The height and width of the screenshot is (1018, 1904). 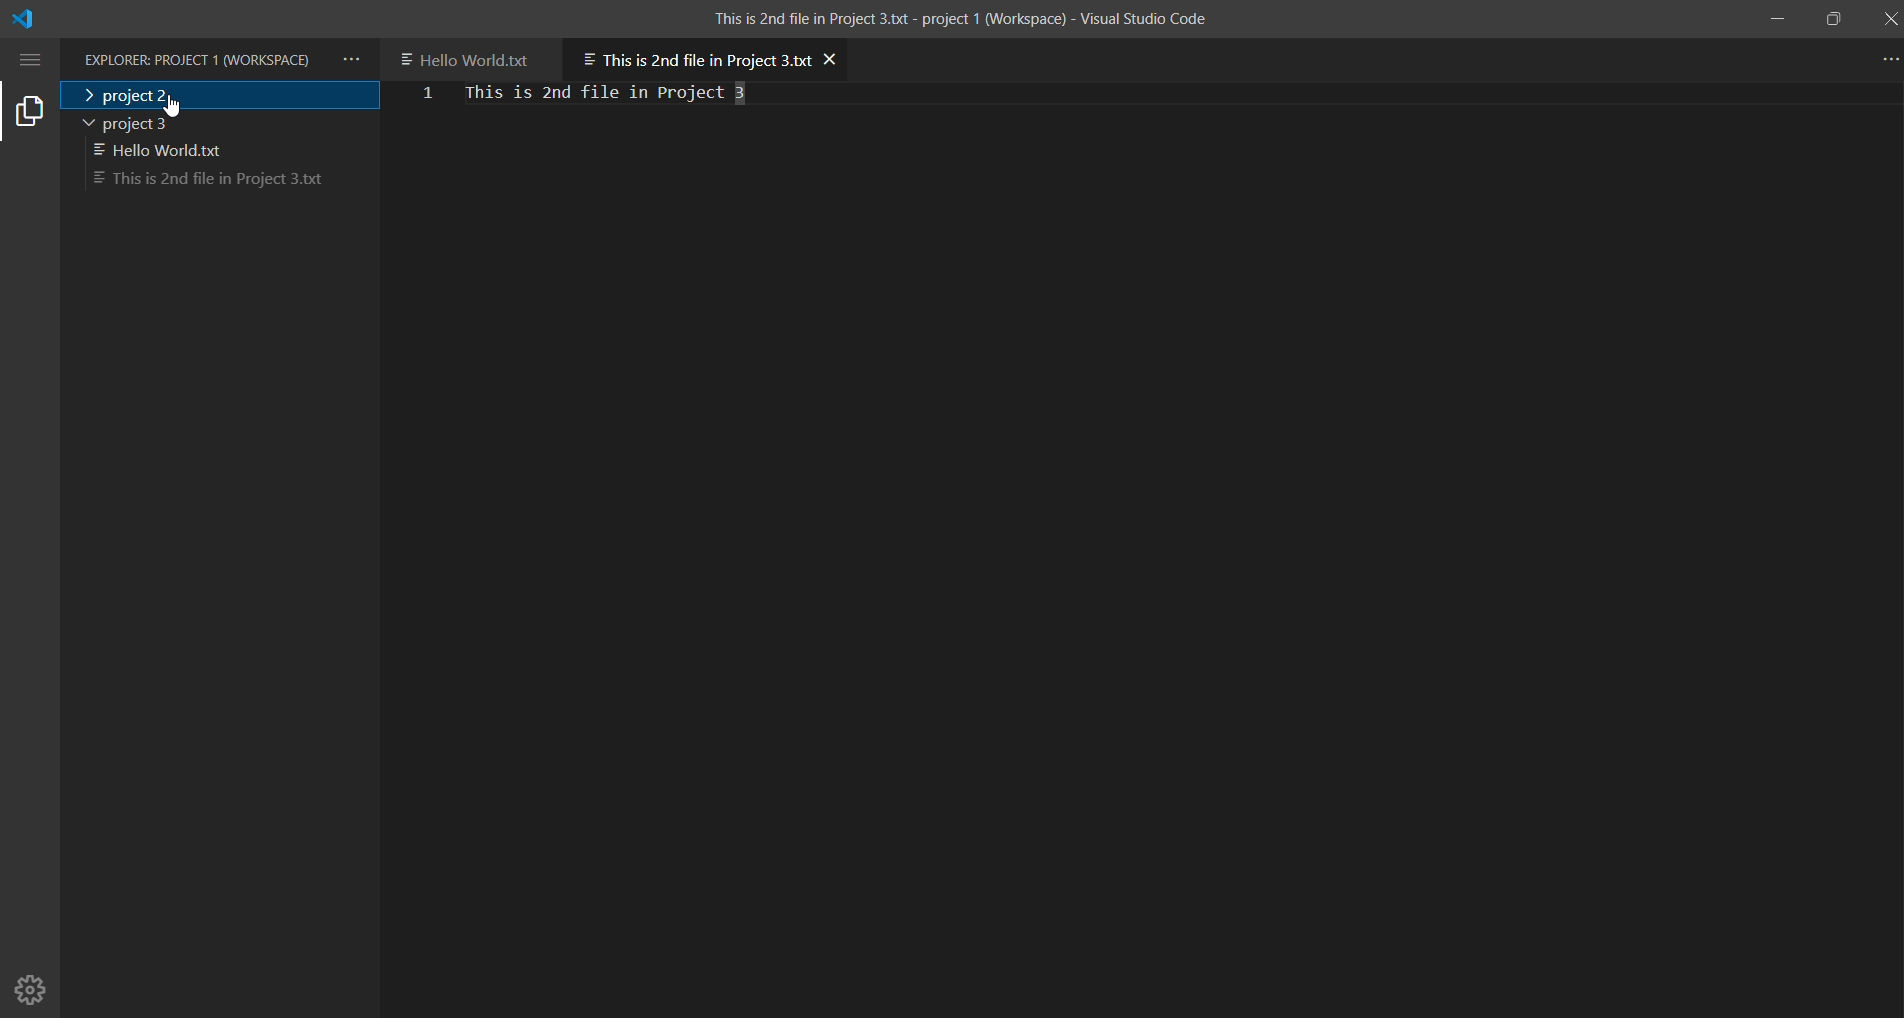 I want to click on file content, so click(x=643, y=93).